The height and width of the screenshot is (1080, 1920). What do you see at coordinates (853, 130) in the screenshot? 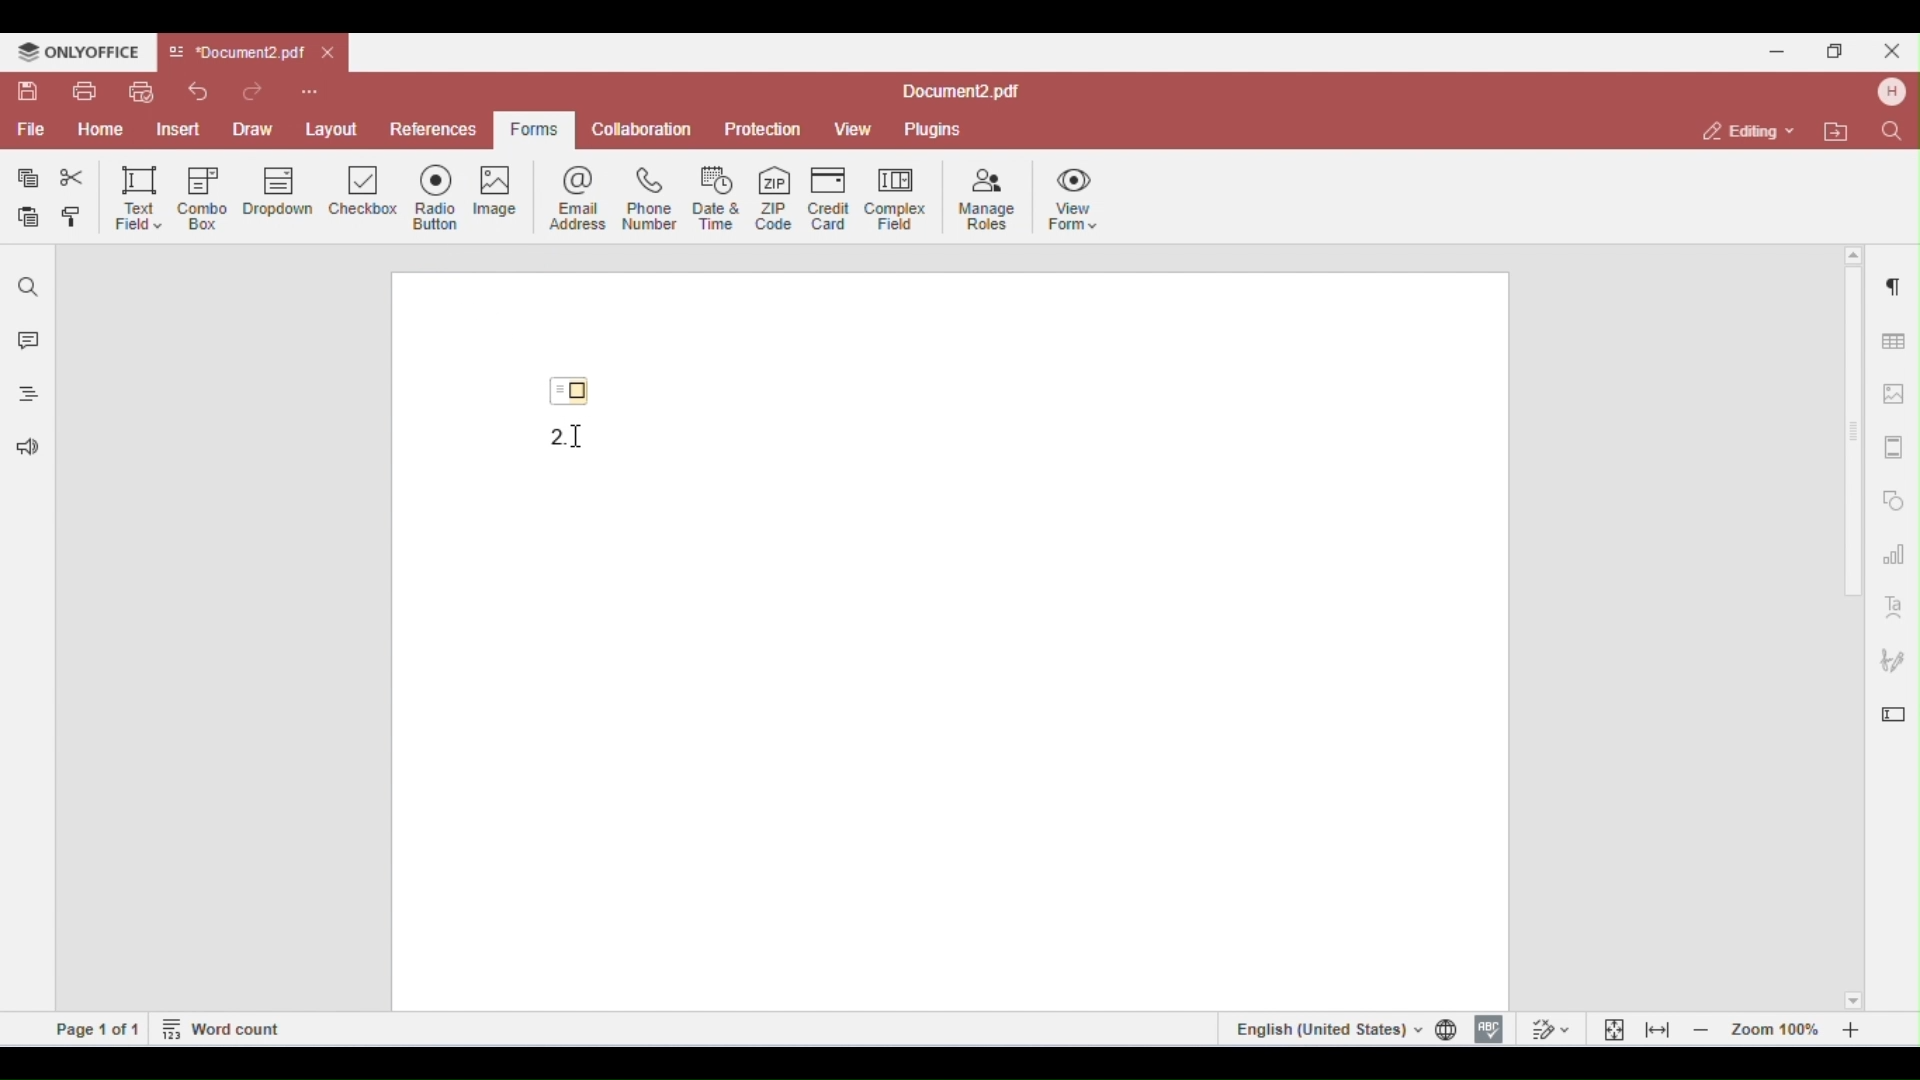
I see `view` at bounding box center [853, 130].